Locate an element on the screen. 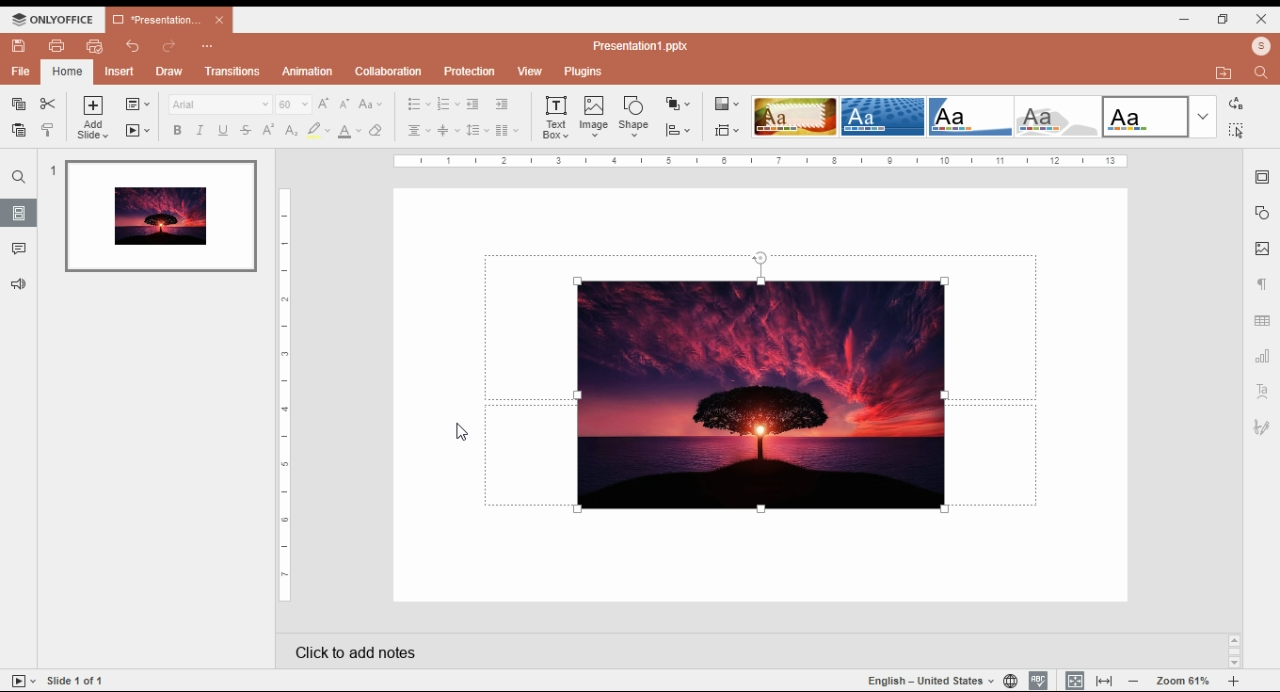 Image resolution: width=1280 pixels, height=692 pixels. insert text box is located at coordinates (556, 118).